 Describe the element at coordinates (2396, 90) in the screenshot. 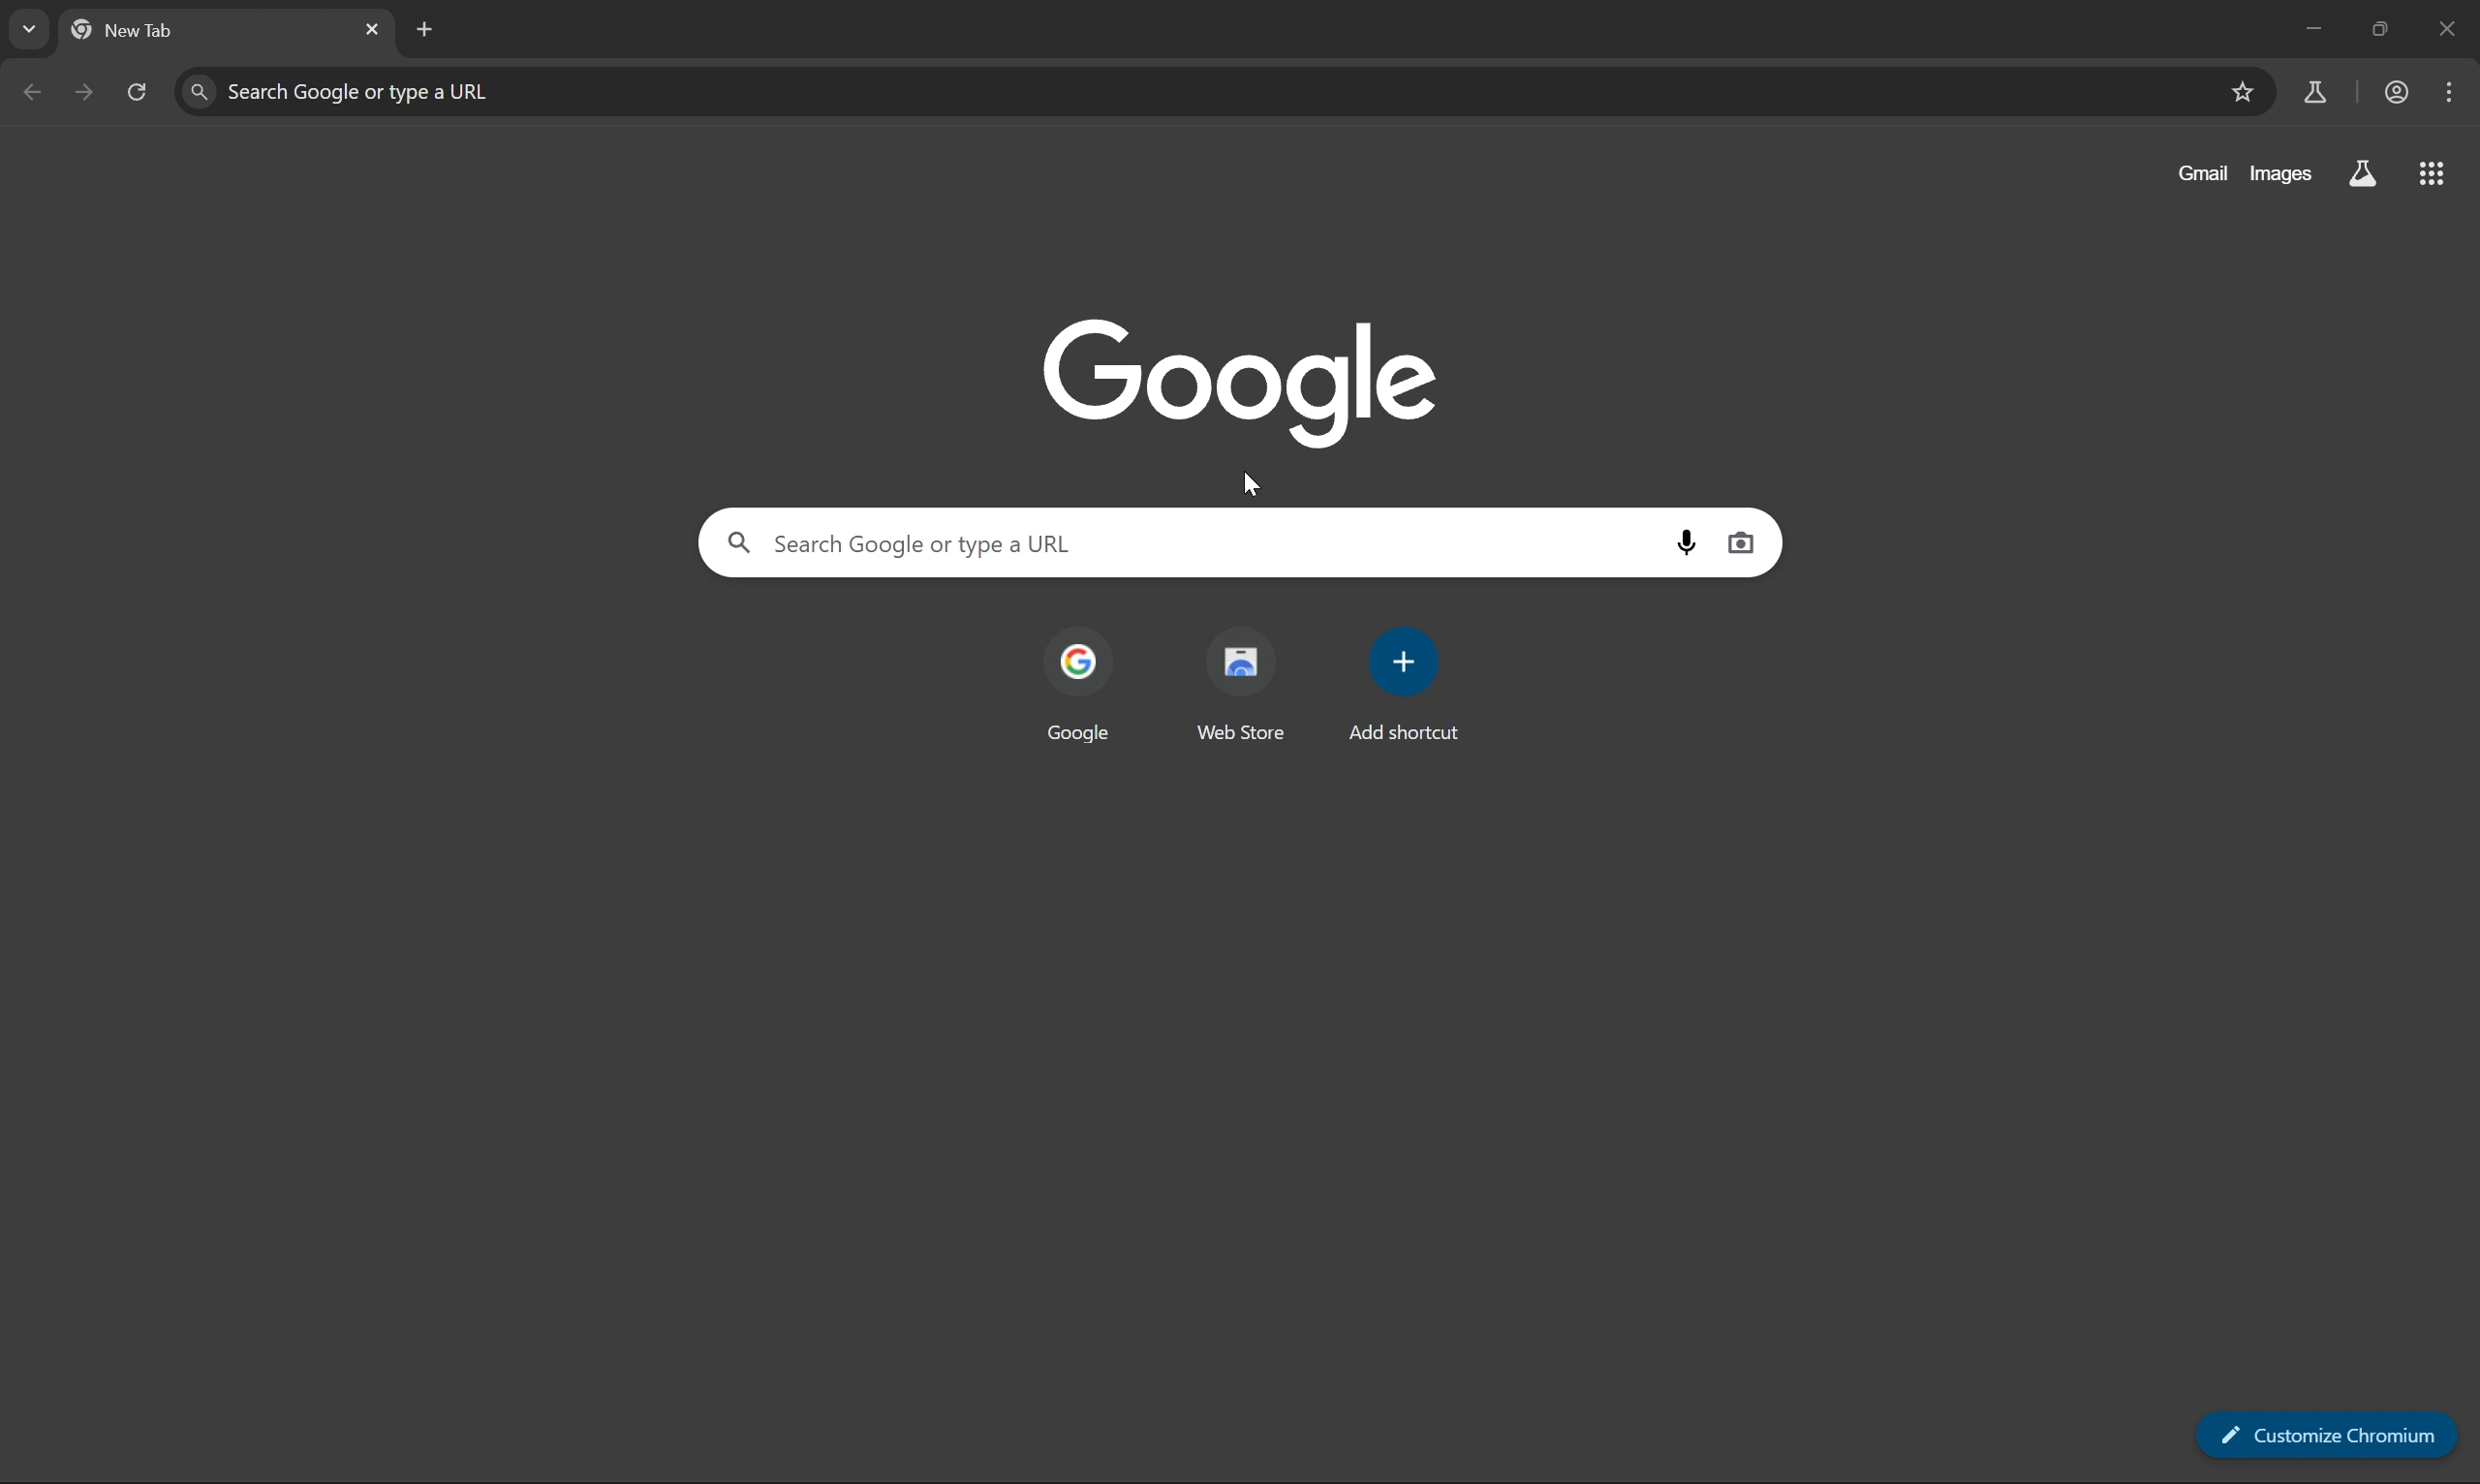

I see `work` at that location.